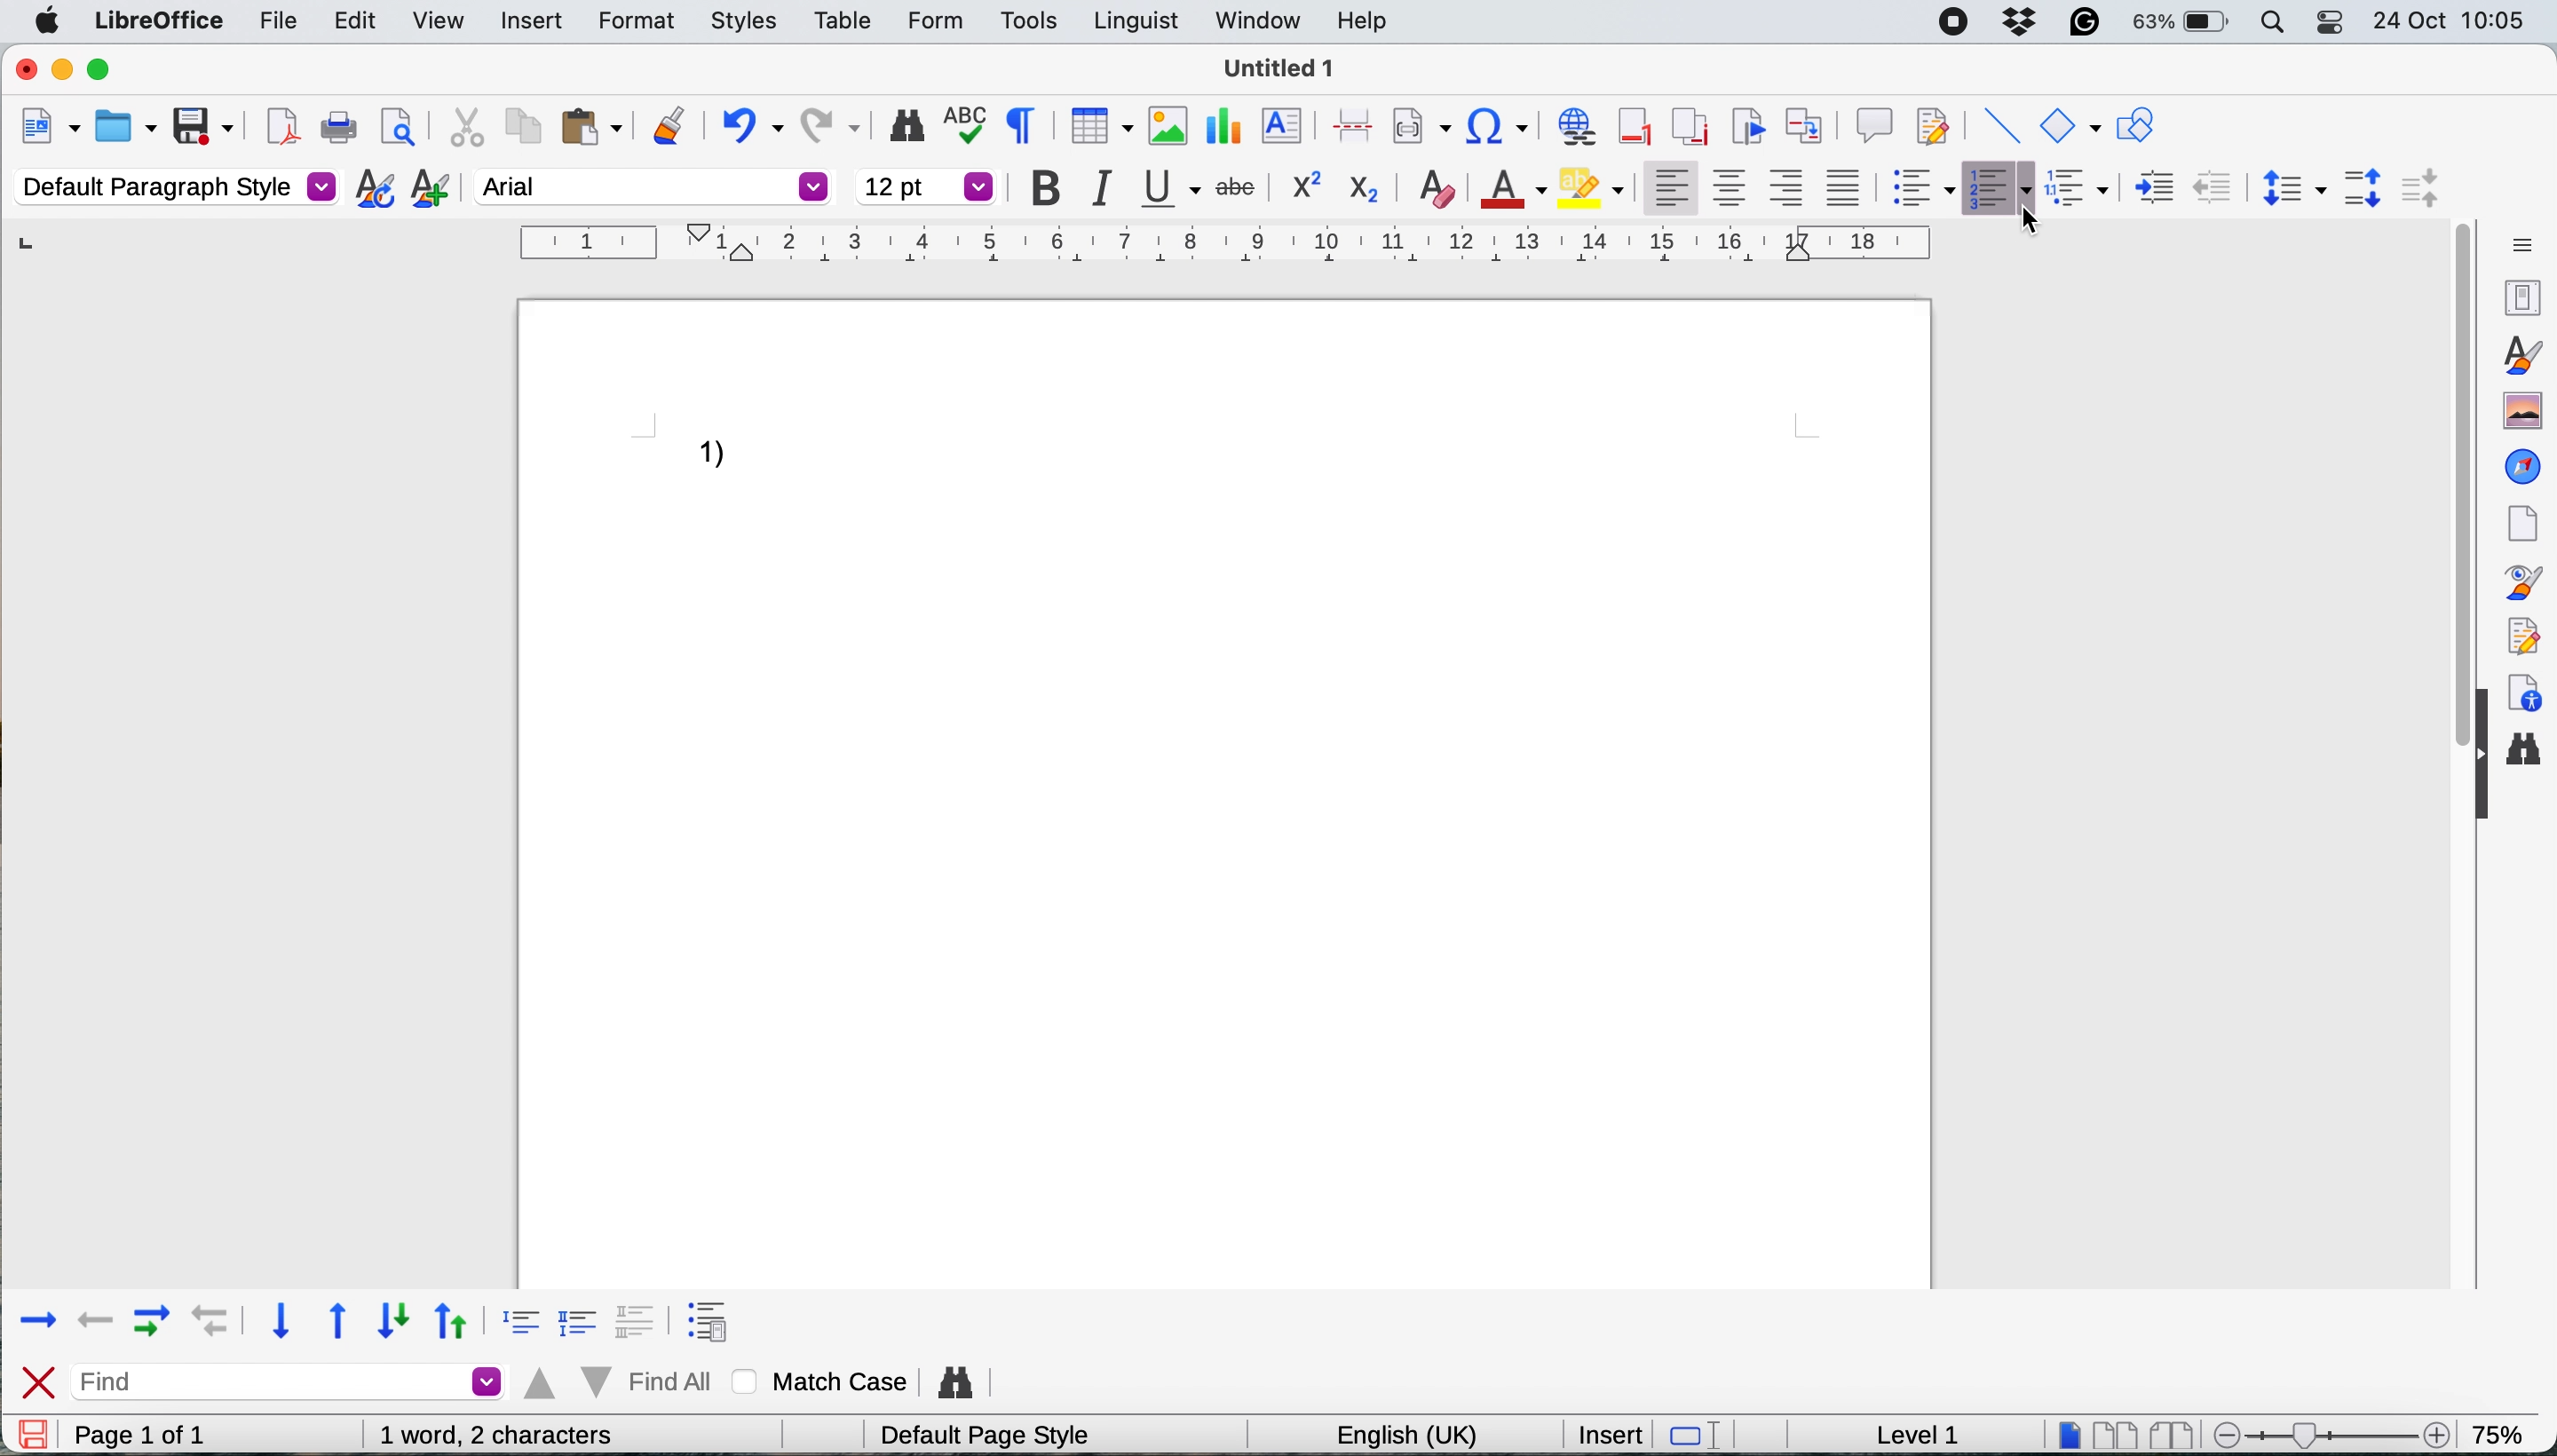 This screenshot has height=1456, width=2557. Describe the element at coordinates (2364, 188) in the screenshot. I see `increase paragraph spacing` at that location.